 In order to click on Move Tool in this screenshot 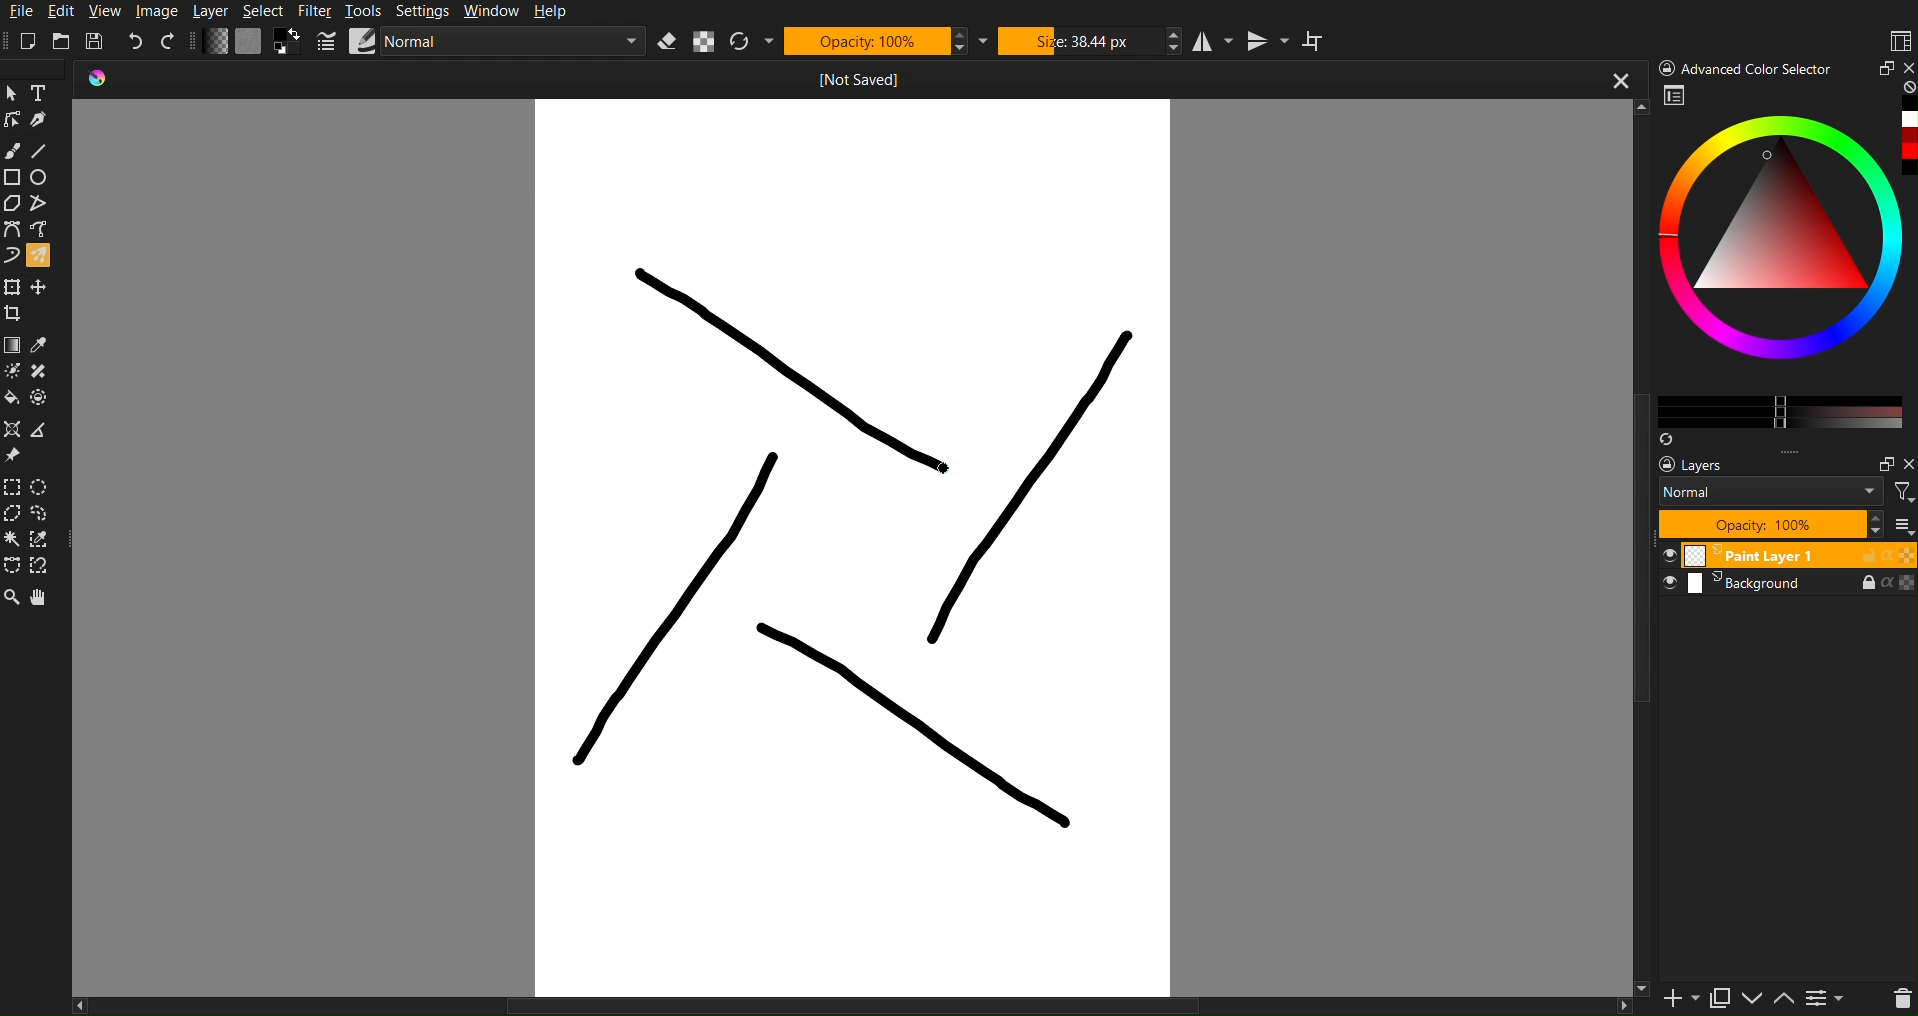, I will do `click(43, 285)`.